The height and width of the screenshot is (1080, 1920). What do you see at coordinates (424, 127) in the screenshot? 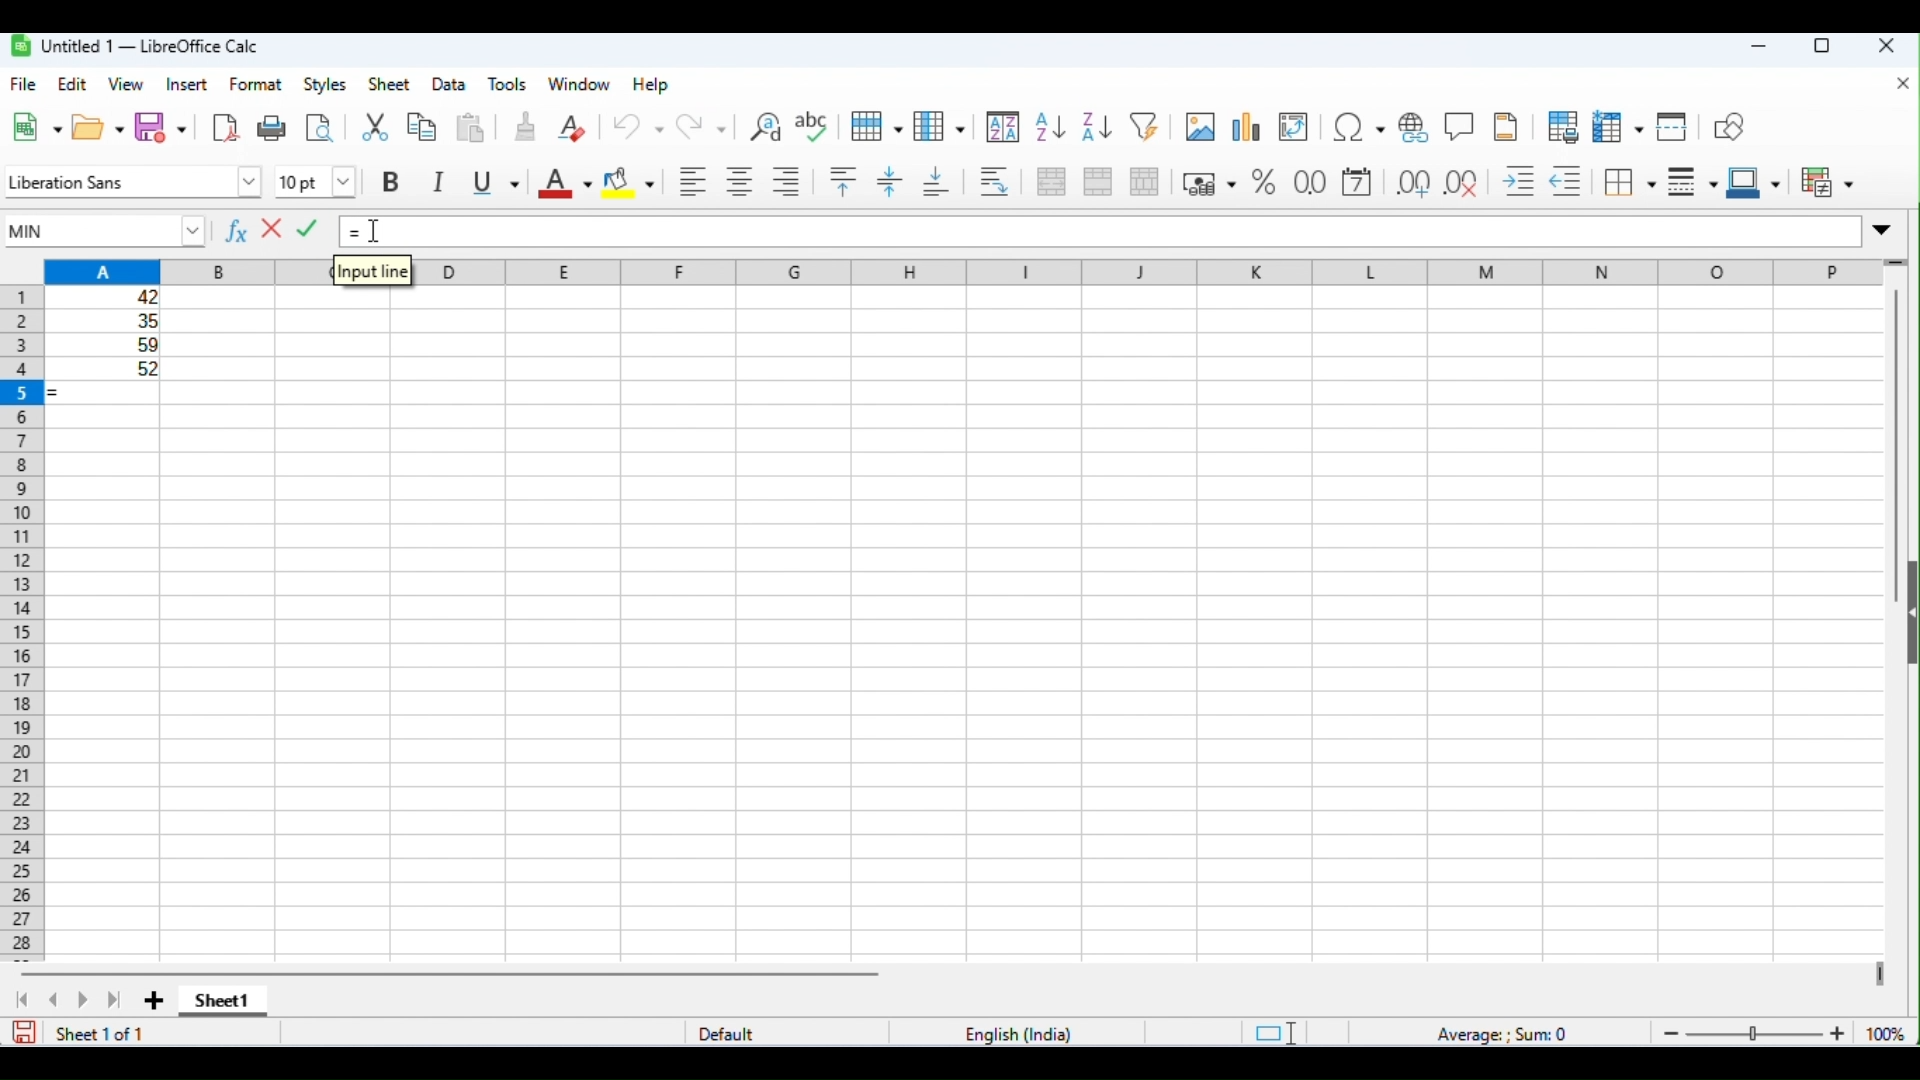
I see `copy` at bounding box center [424, 127].